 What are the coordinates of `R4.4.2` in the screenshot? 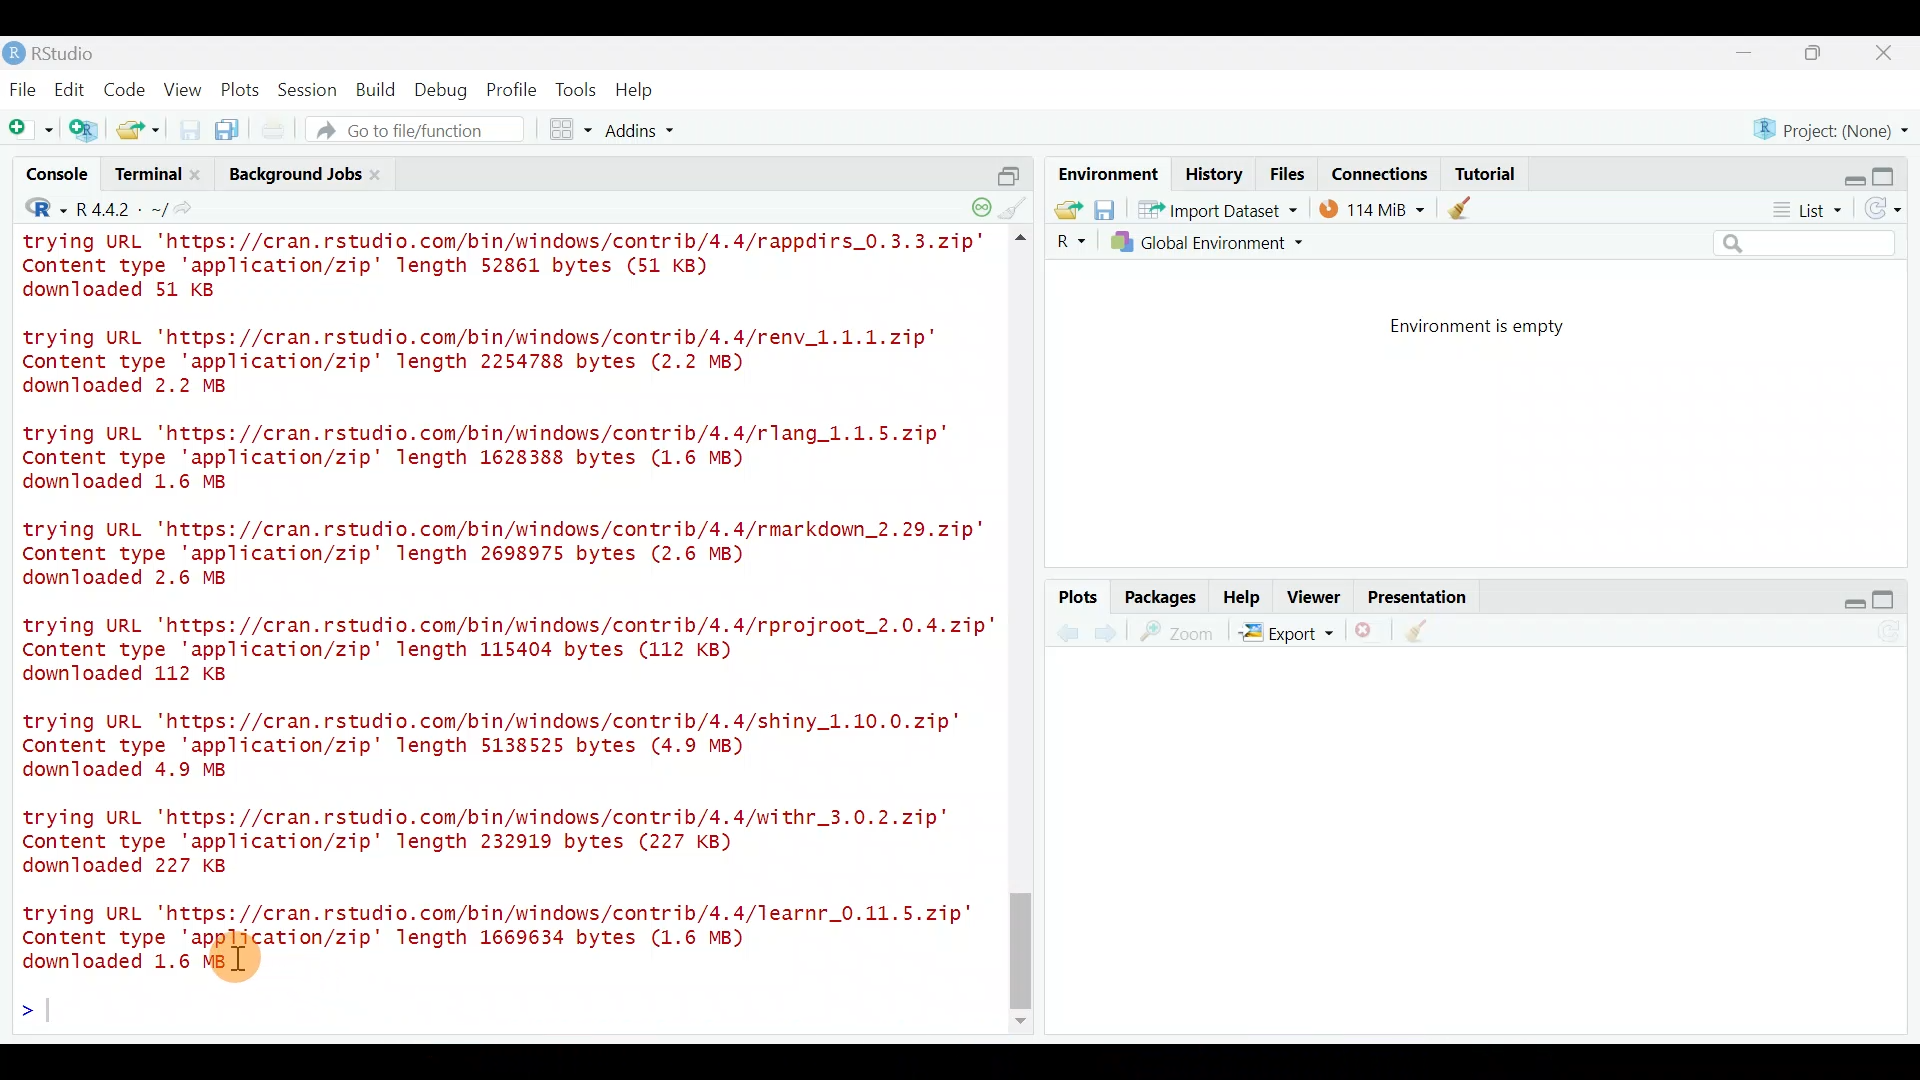 It's located at (120, 209).